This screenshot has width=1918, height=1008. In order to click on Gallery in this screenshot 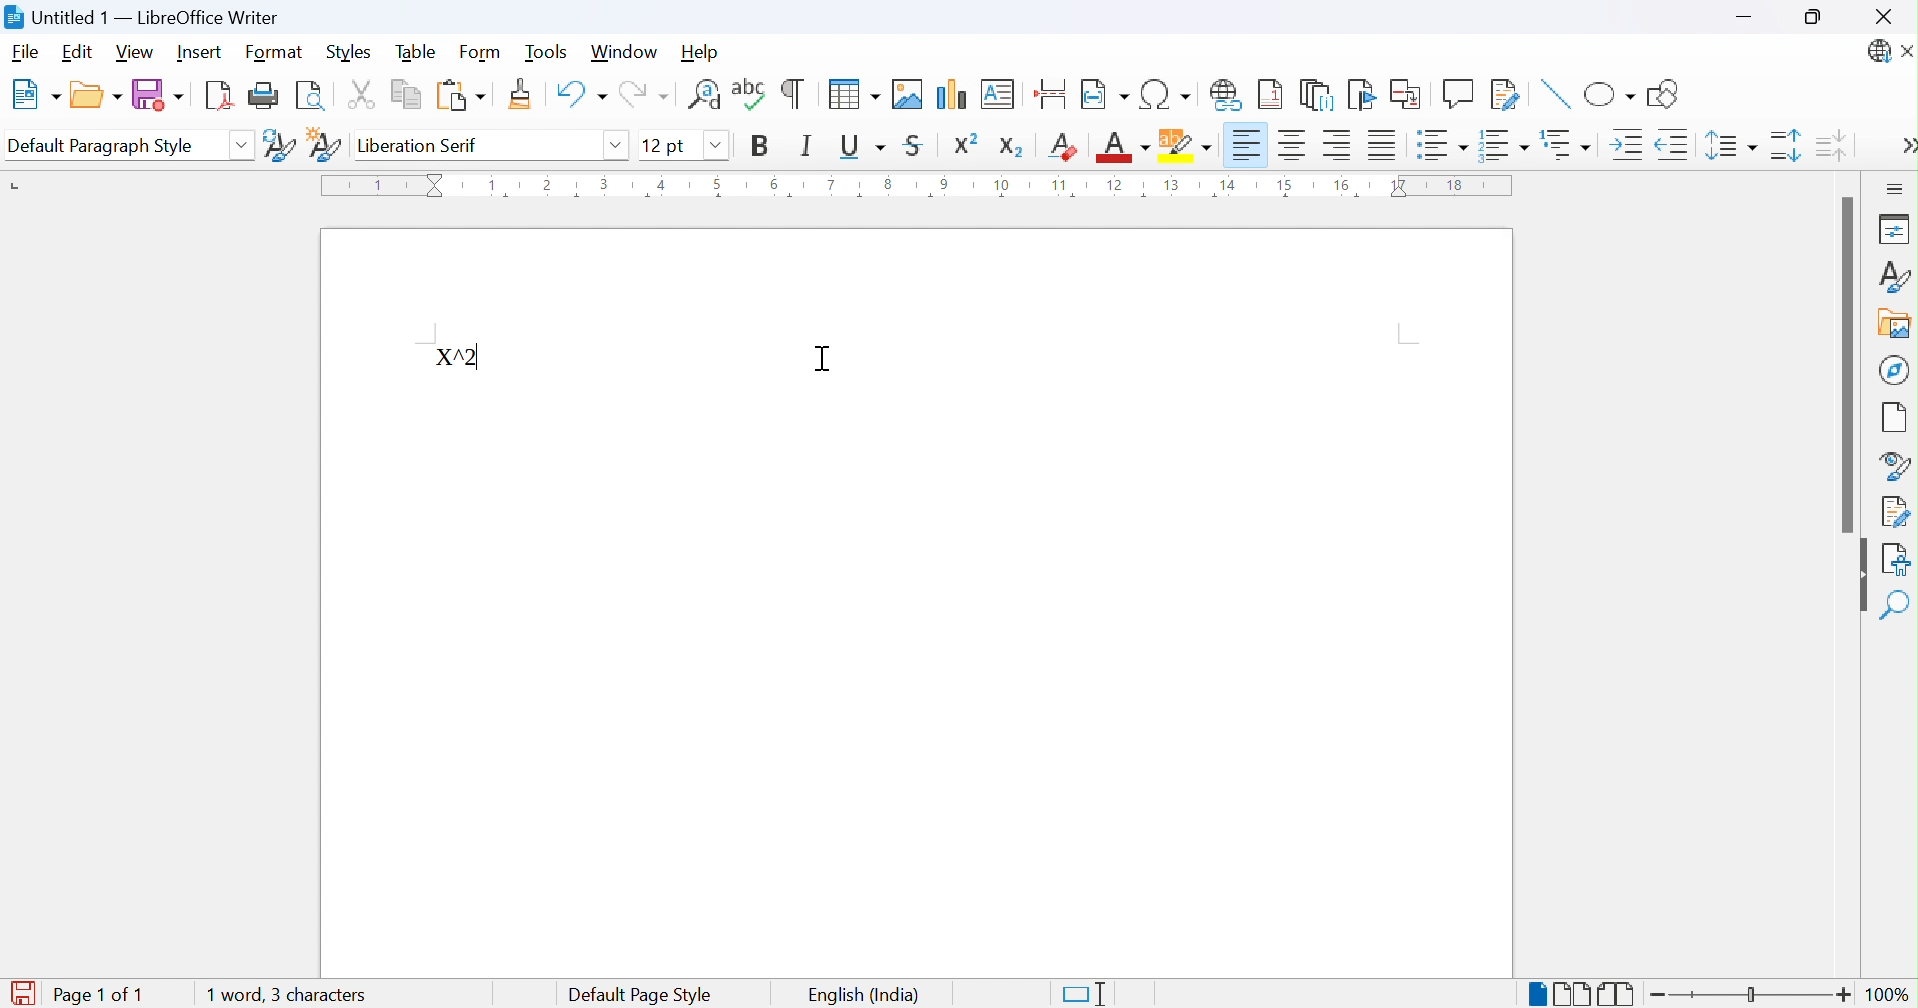, I will do `click(1894, 323)`.